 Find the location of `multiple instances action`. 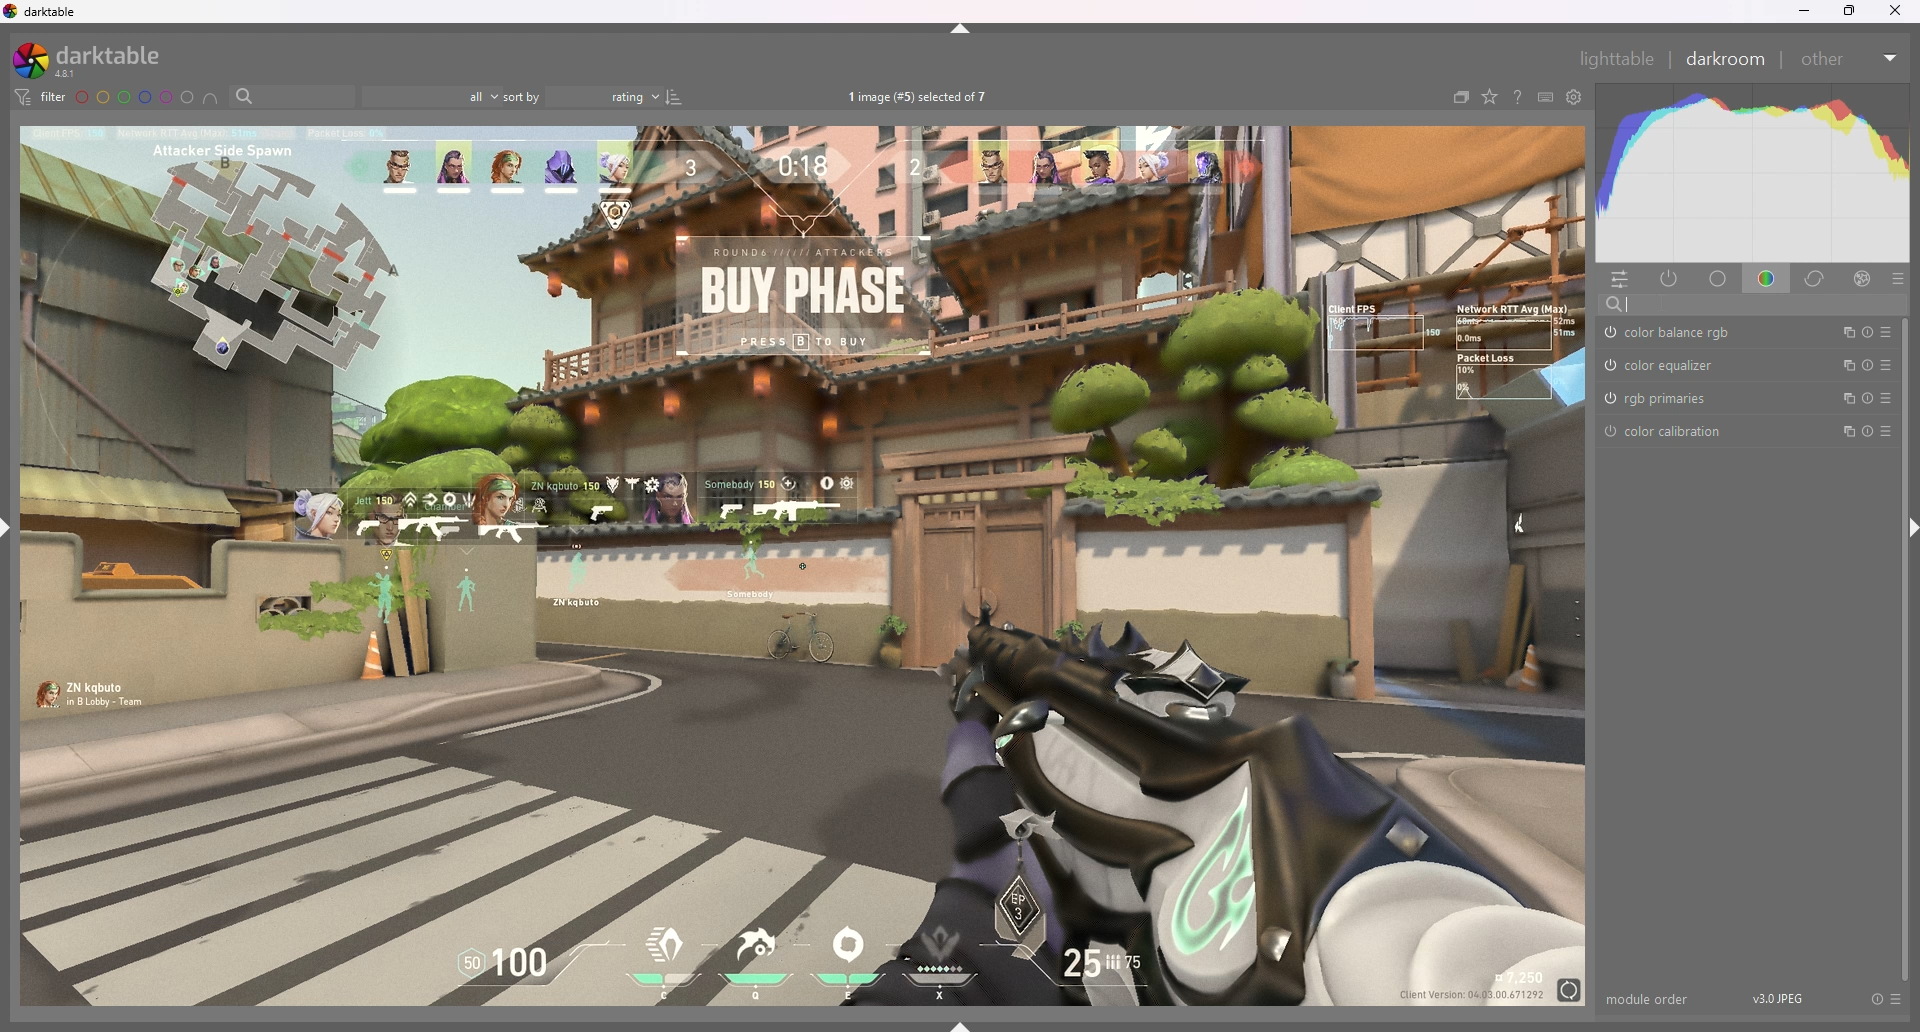

multiple instances action is located at coordinates (1845, 431).